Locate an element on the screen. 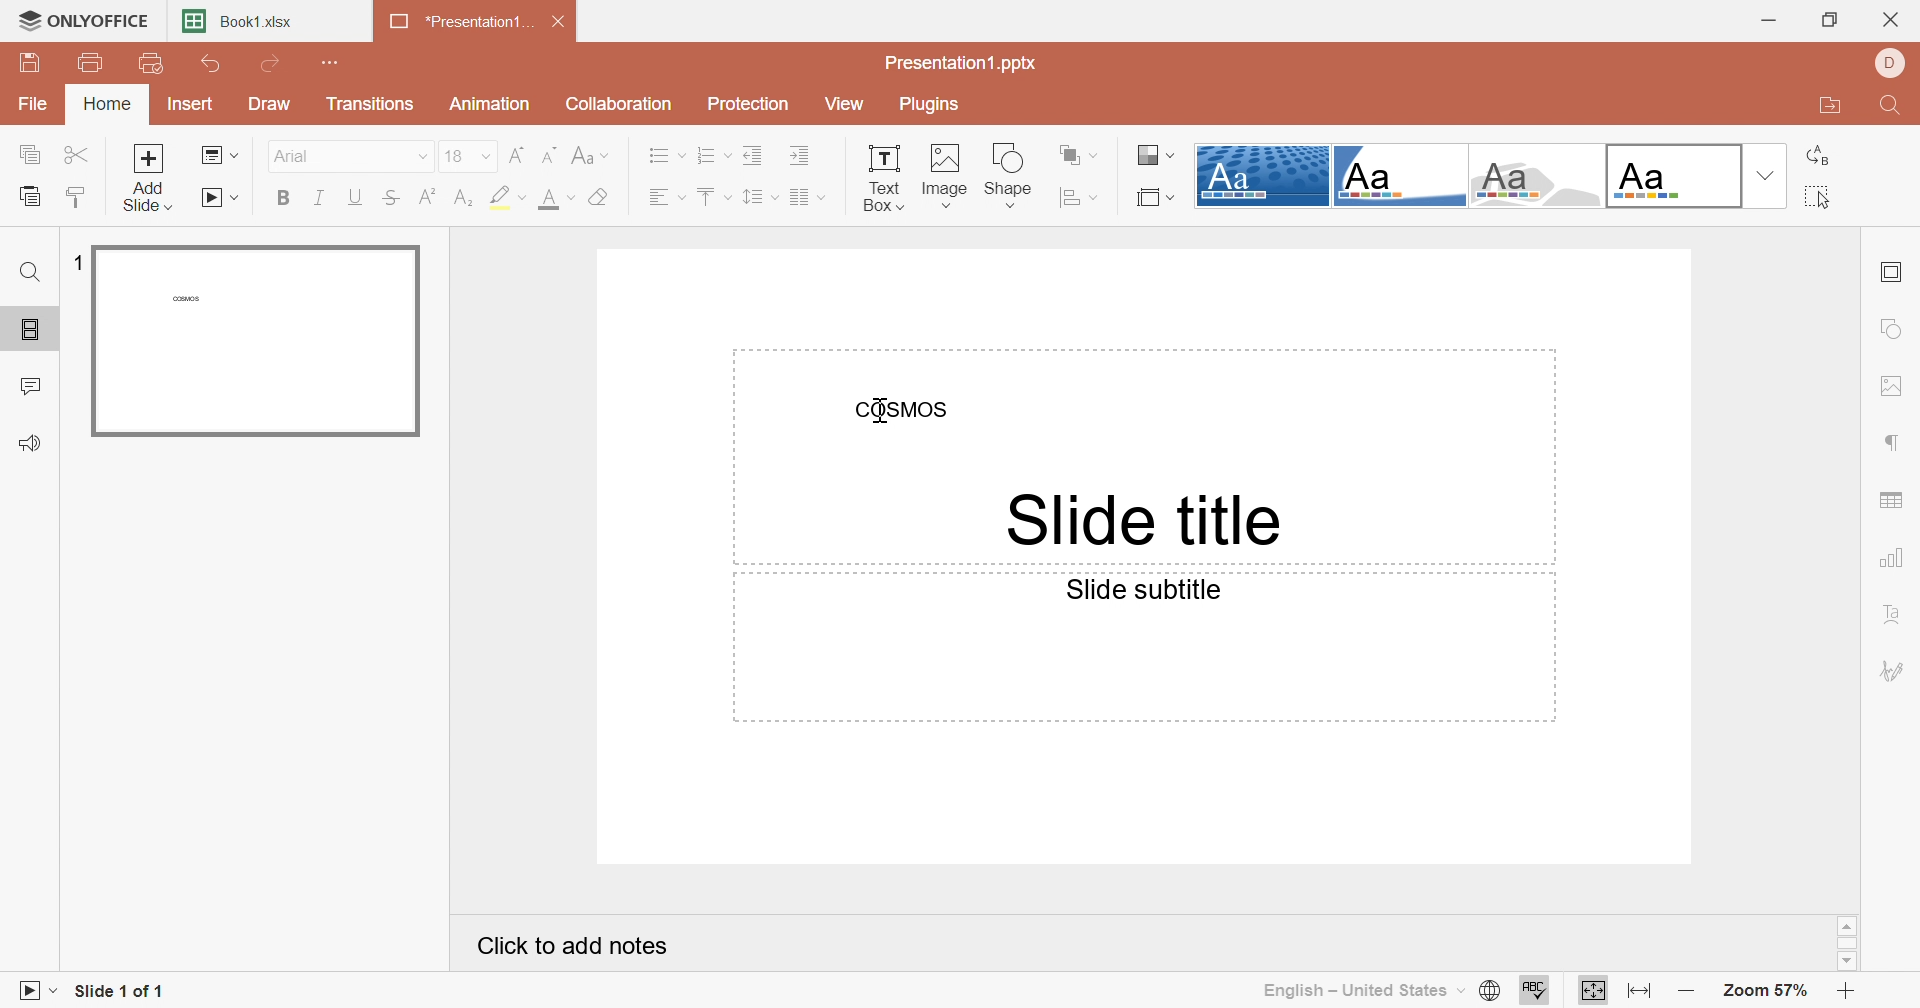 The height and width of the screenshot is (1008, 1920). Image settings is located at coordinates (1897, 387).